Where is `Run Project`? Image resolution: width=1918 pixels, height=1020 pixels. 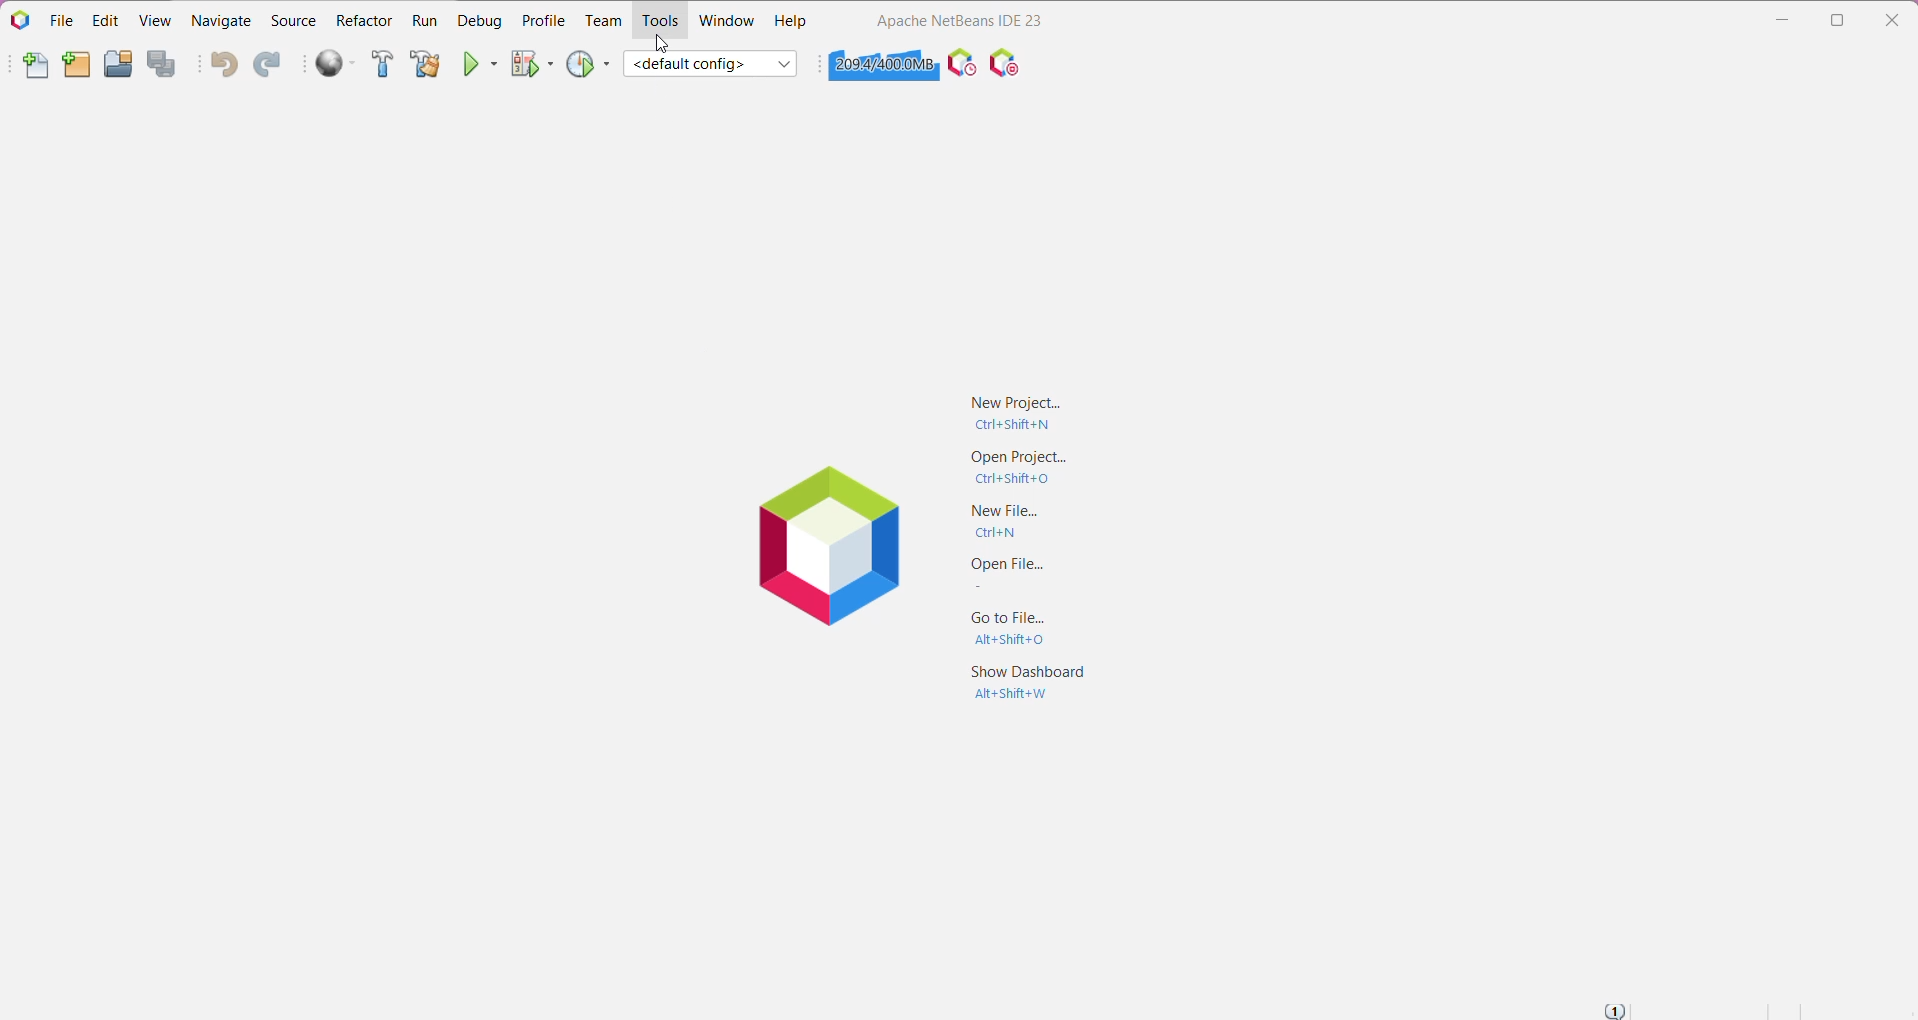 Run Project is located at coordinates (482, 63).